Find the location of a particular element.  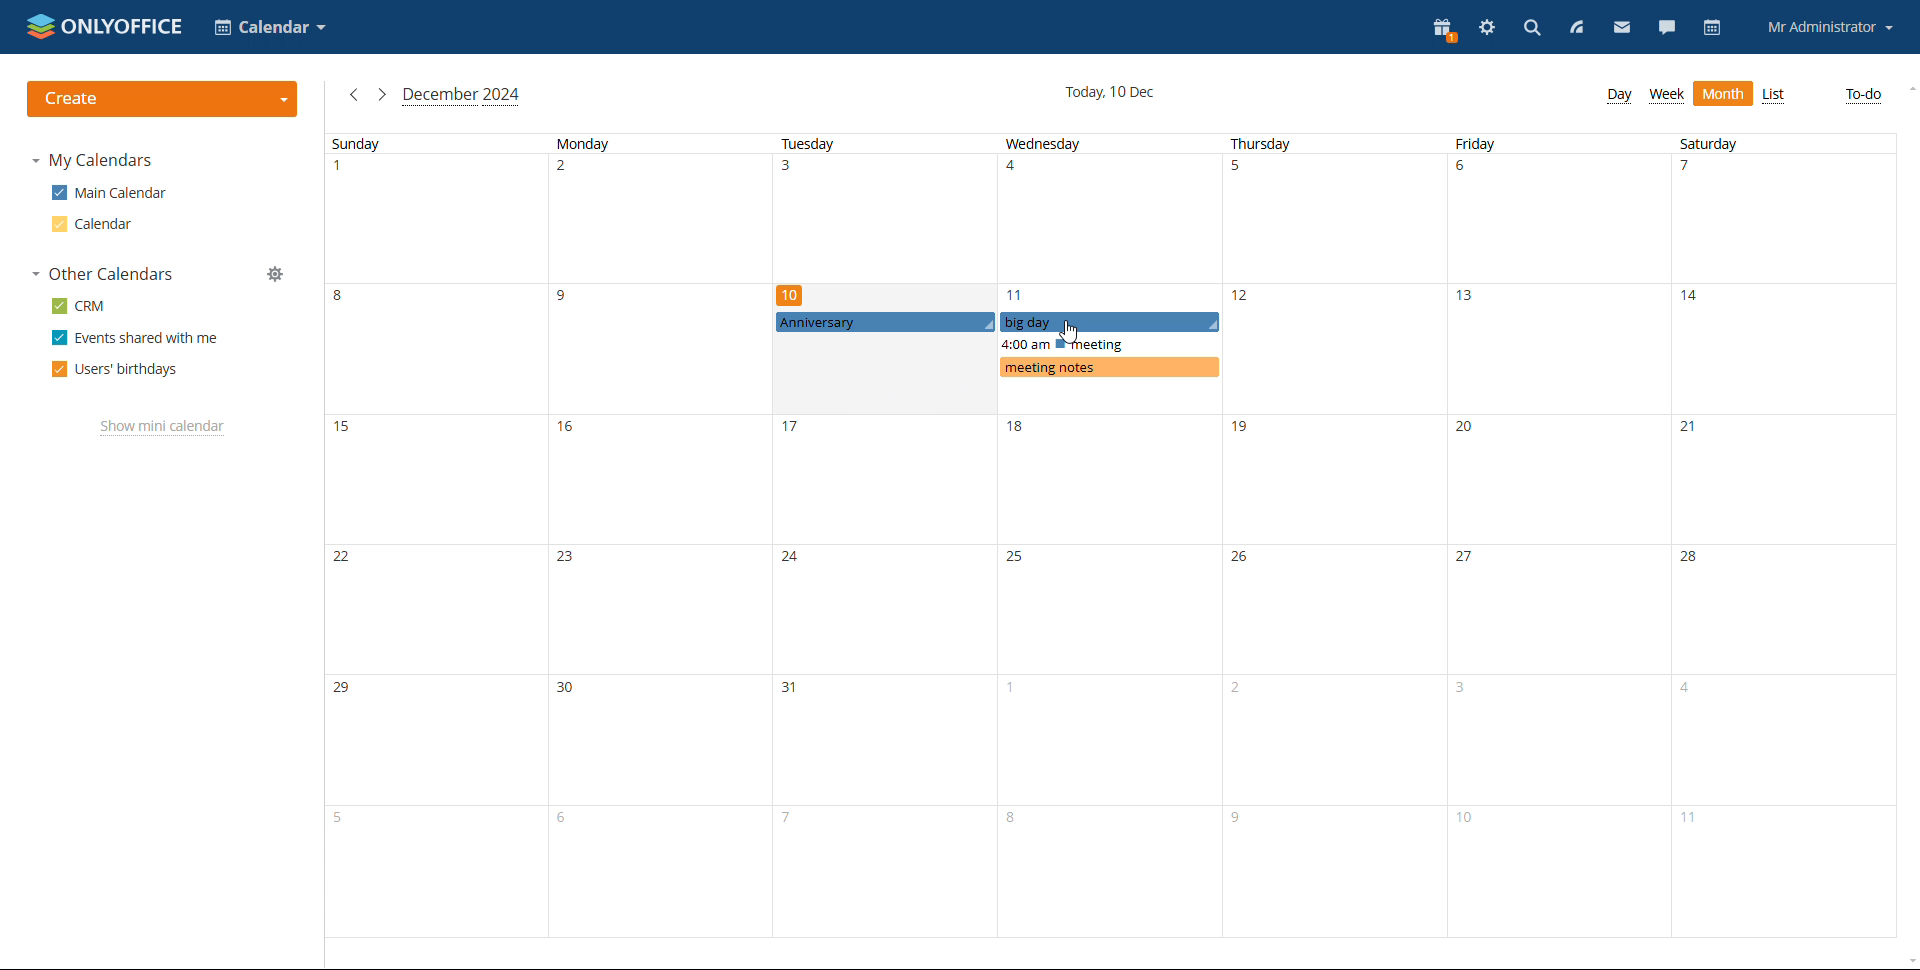

feed is located at coordinates (1575, 27).